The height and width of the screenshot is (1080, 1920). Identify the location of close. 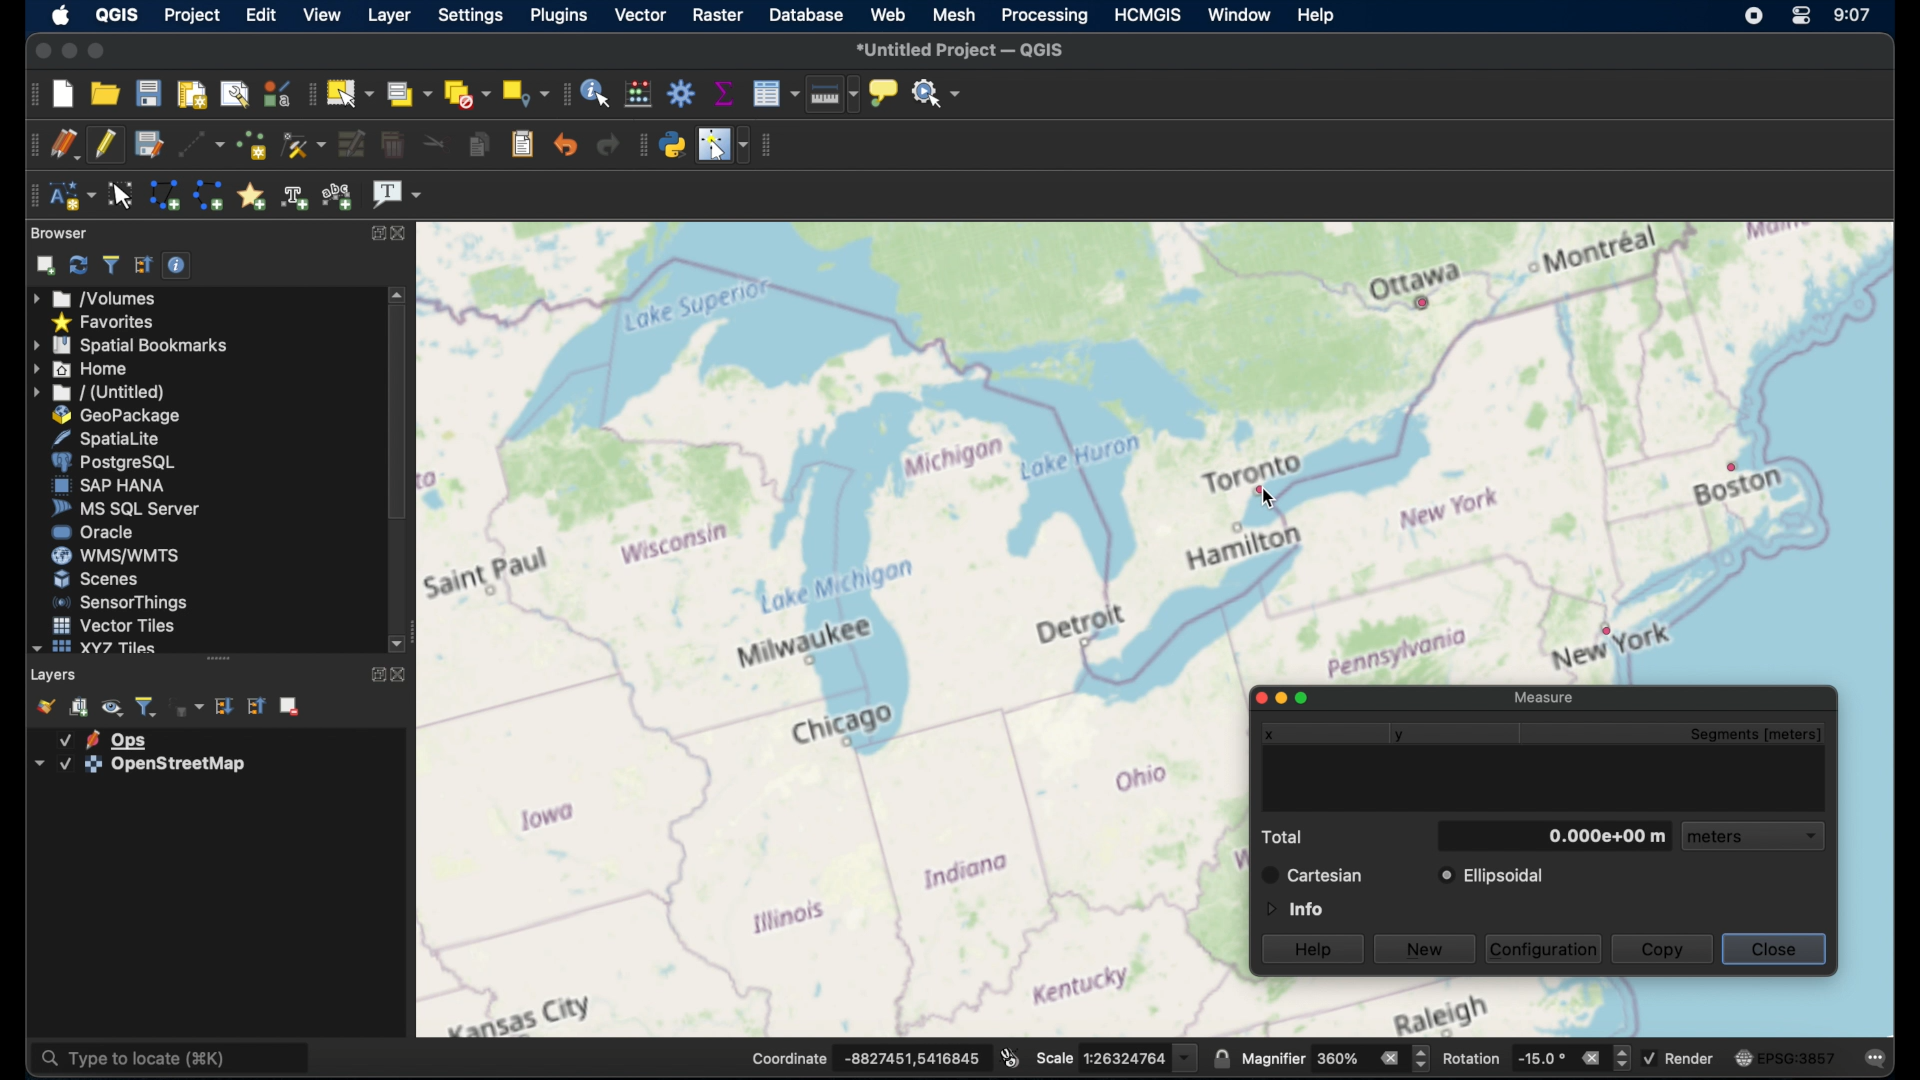
(405, 232).